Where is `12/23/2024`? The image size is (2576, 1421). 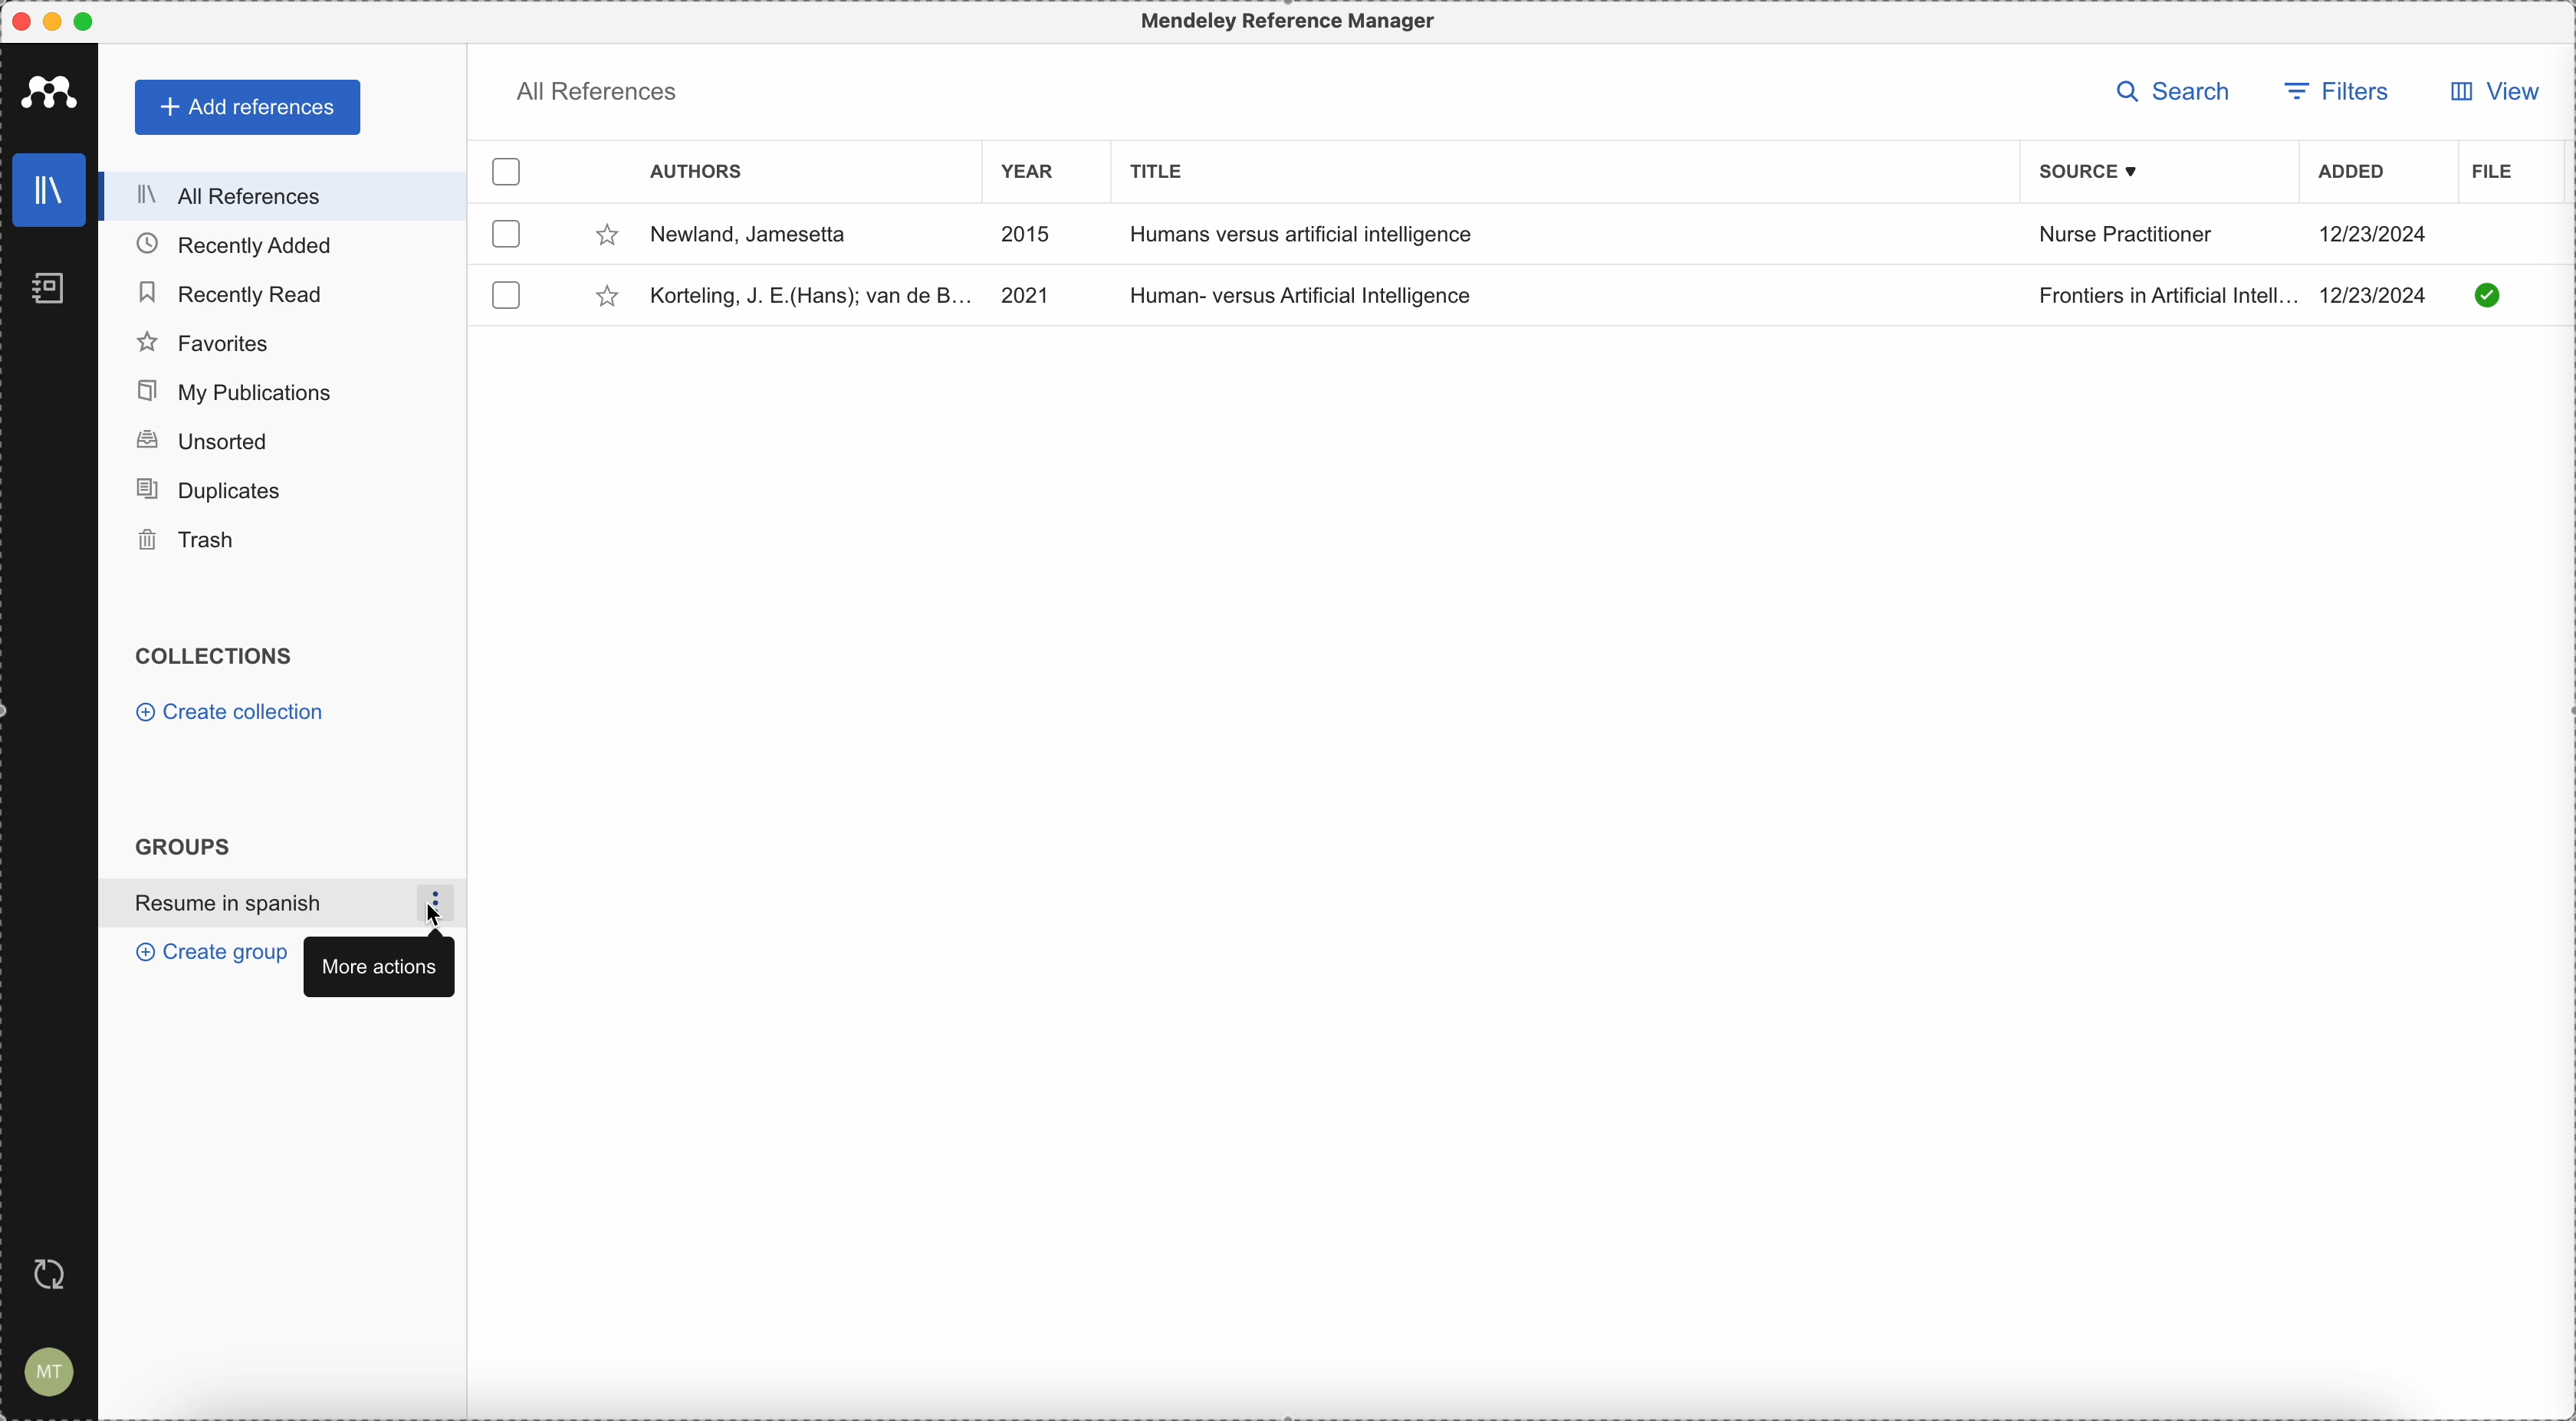
12/23/2024 is located at coordinates (2382, 295).